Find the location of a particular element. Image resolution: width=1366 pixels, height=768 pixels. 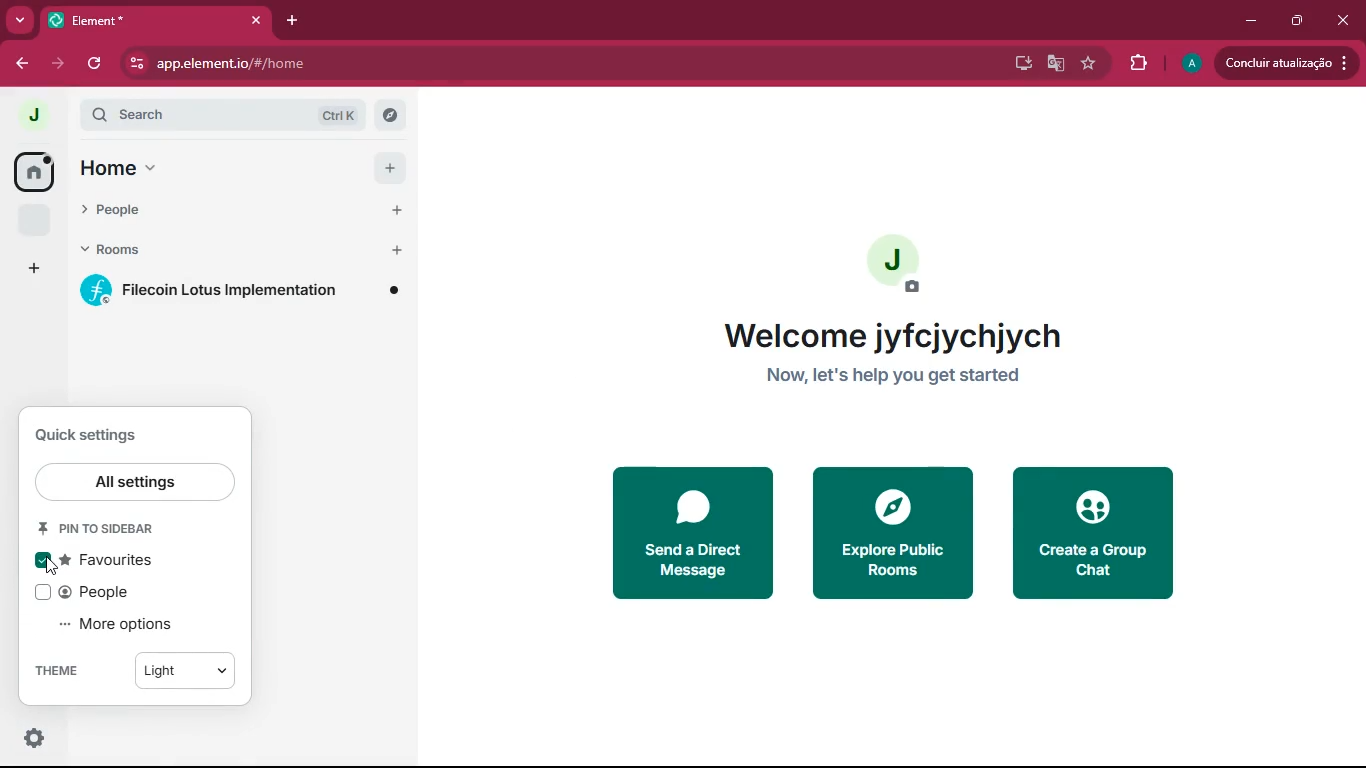

add is located at coordinates (390, 167).